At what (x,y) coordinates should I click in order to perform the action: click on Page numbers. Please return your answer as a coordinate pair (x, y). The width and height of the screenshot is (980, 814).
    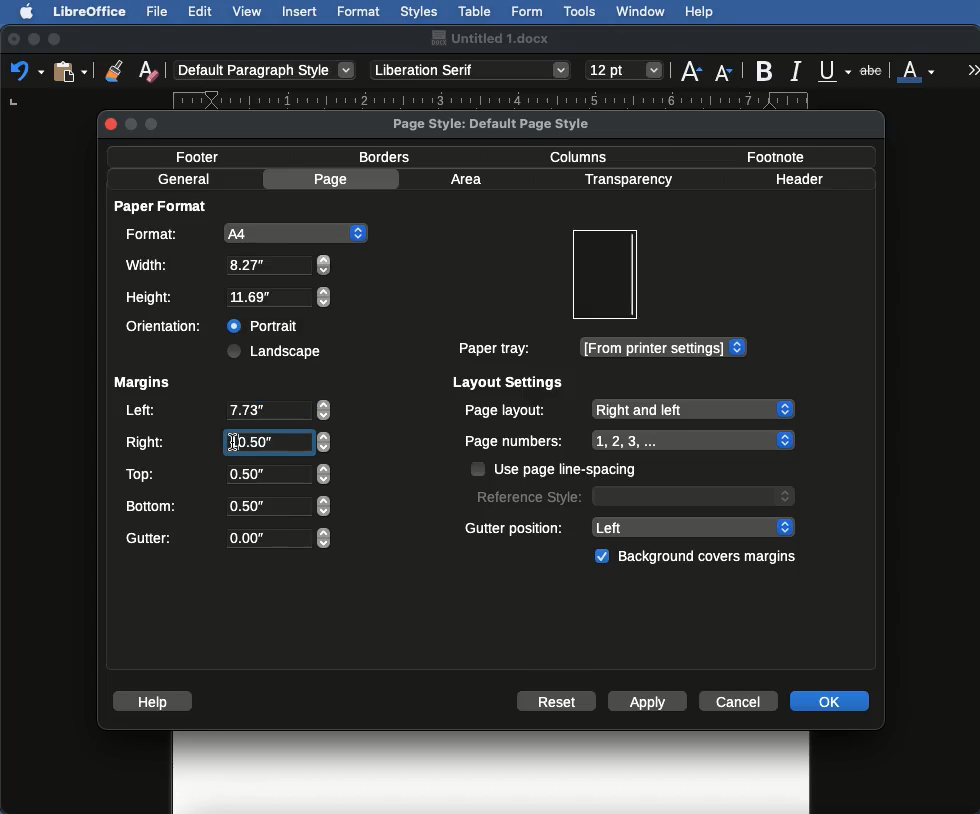
    Looking at the image, I should click on (630, 441).